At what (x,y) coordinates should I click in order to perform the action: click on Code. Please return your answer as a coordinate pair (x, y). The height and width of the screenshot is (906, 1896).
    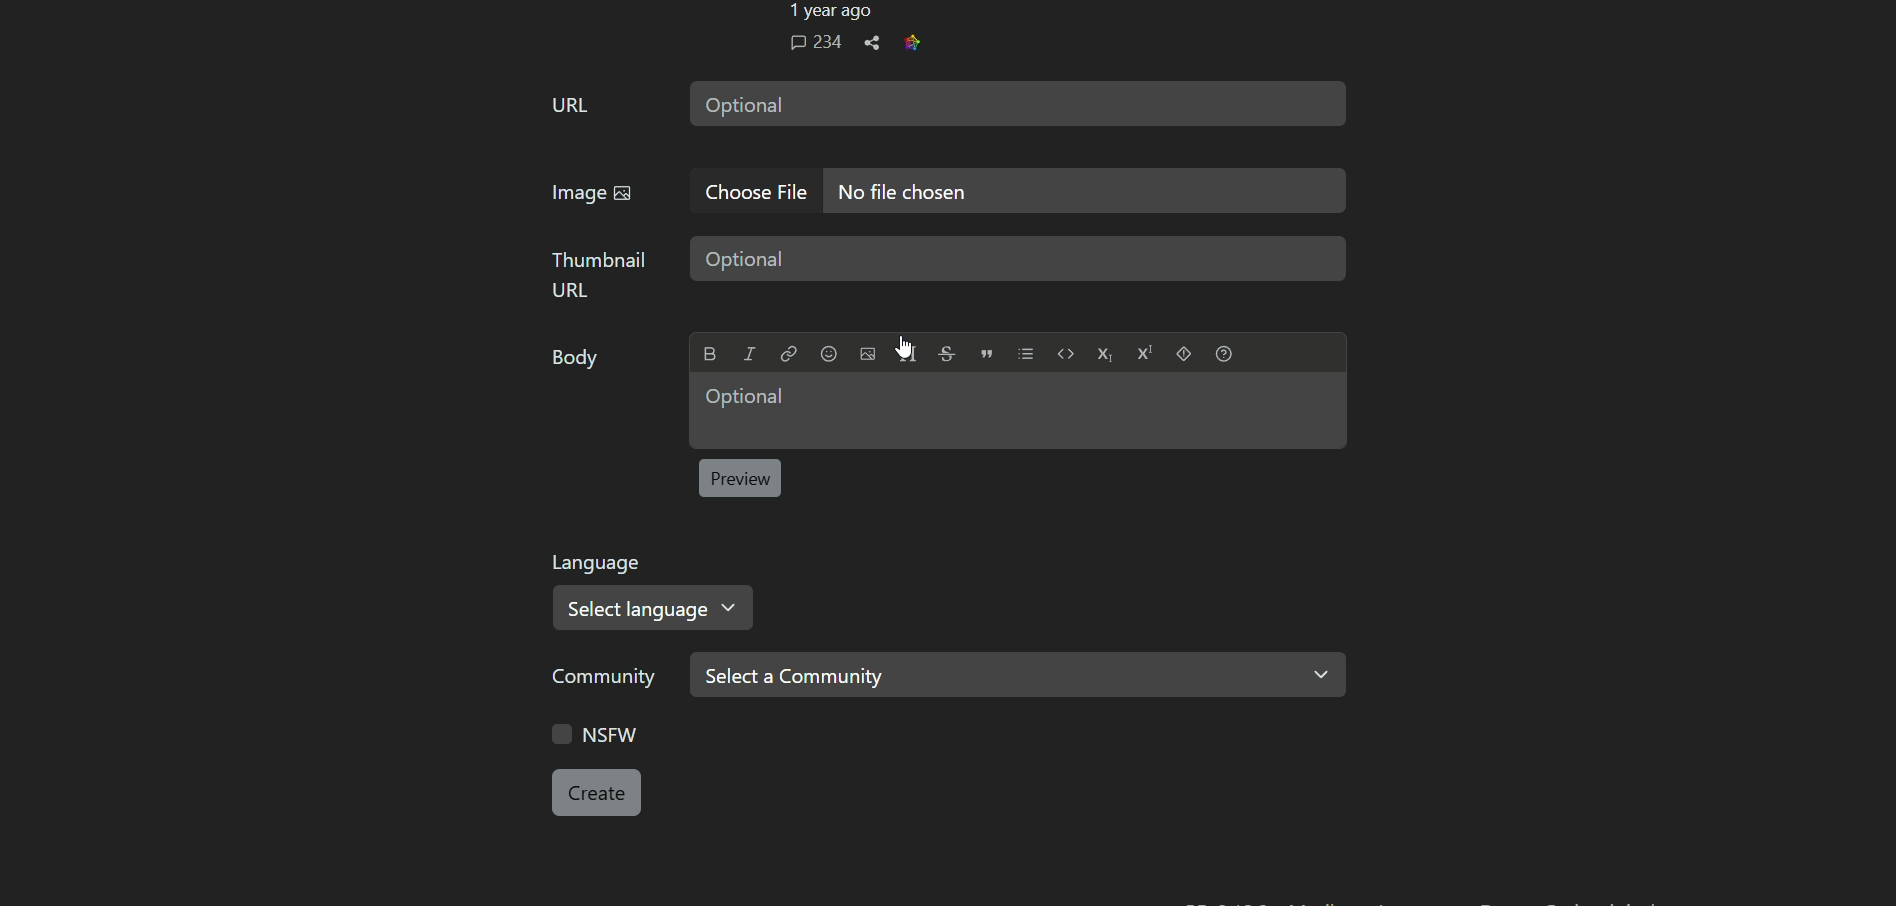
    Looking at the image, I should click on (1066, 353).